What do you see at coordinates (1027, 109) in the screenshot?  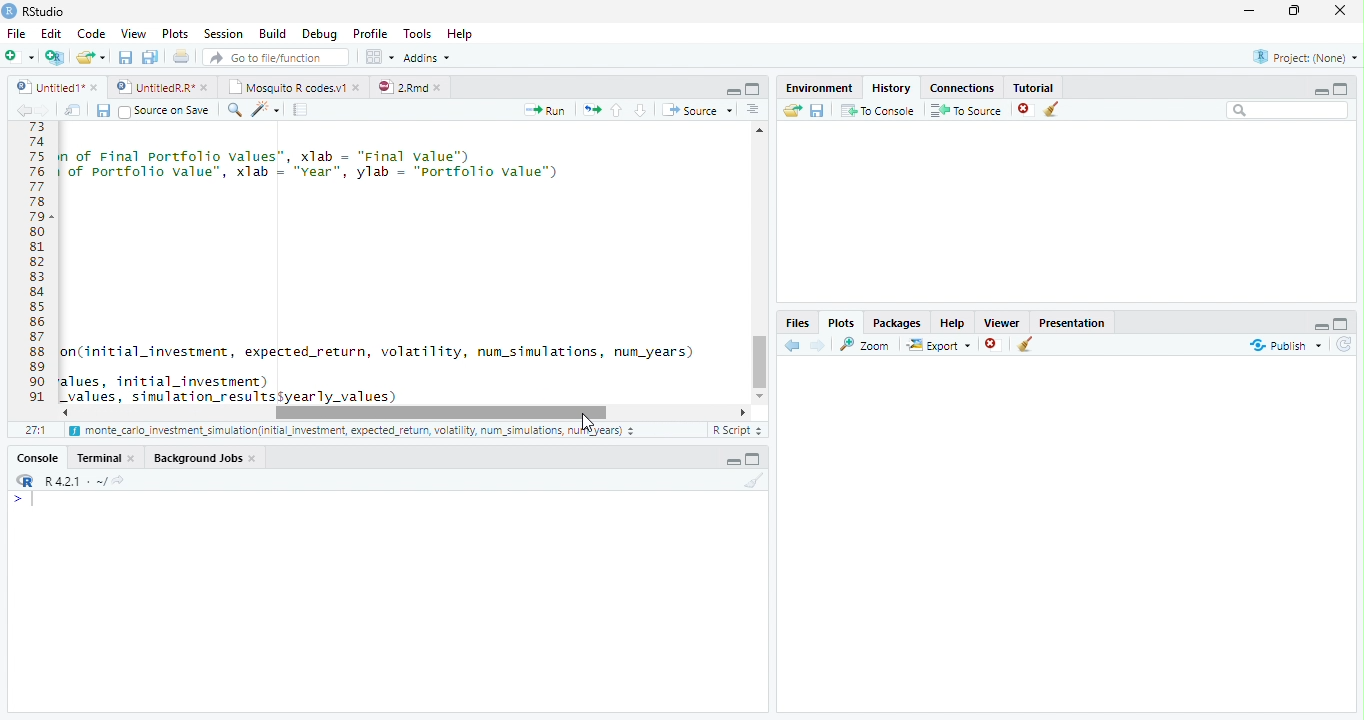 I see `Remove Selected` at bounding box center [1027, 109].